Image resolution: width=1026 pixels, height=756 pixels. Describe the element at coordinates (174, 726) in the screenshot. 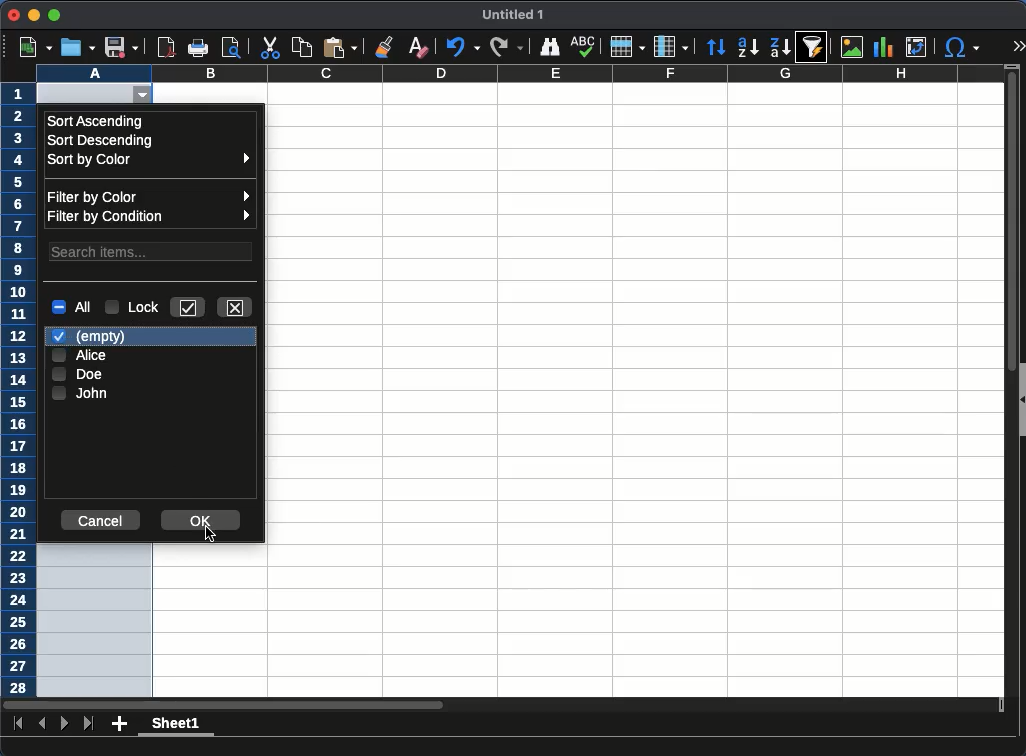

I see `sheet1` at that location.